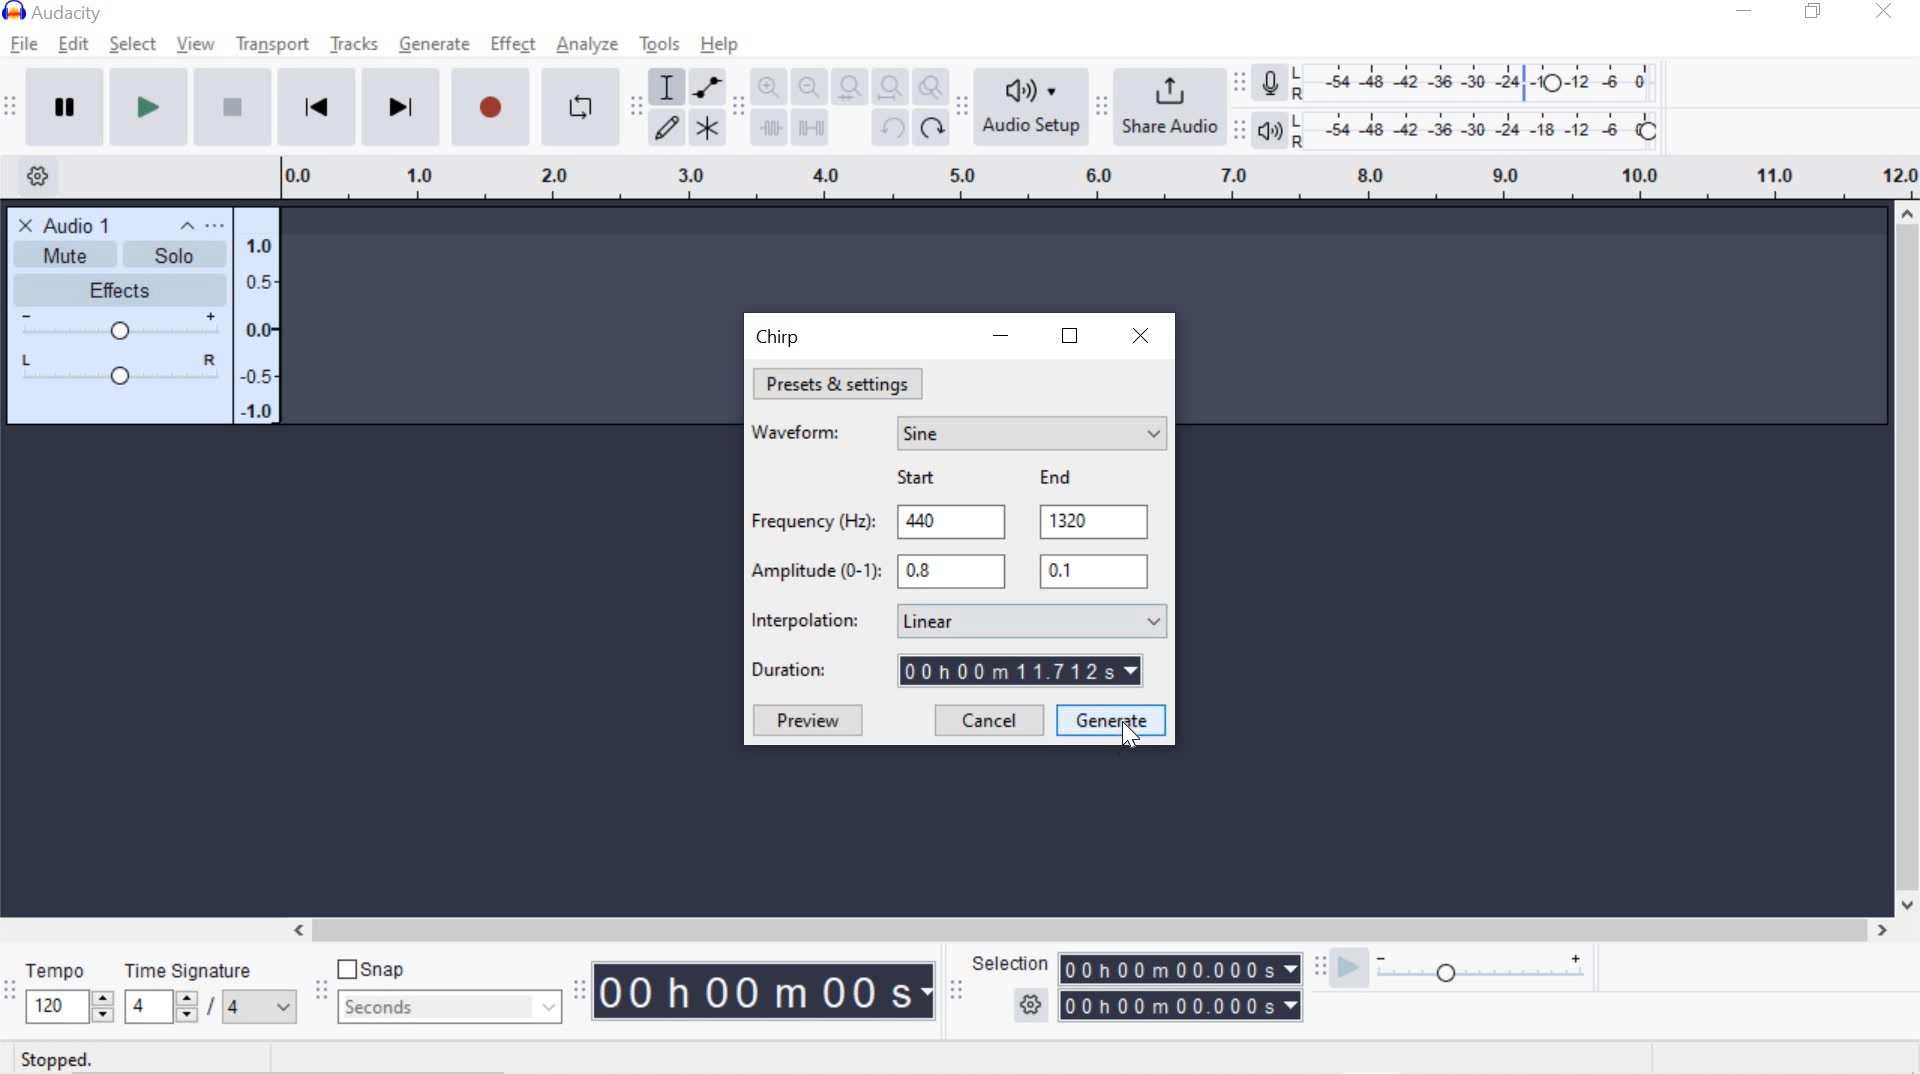 Image resolution: width=1920 pixels, height=1074 pixels. I want to click on Time signature, so click(206, 990).